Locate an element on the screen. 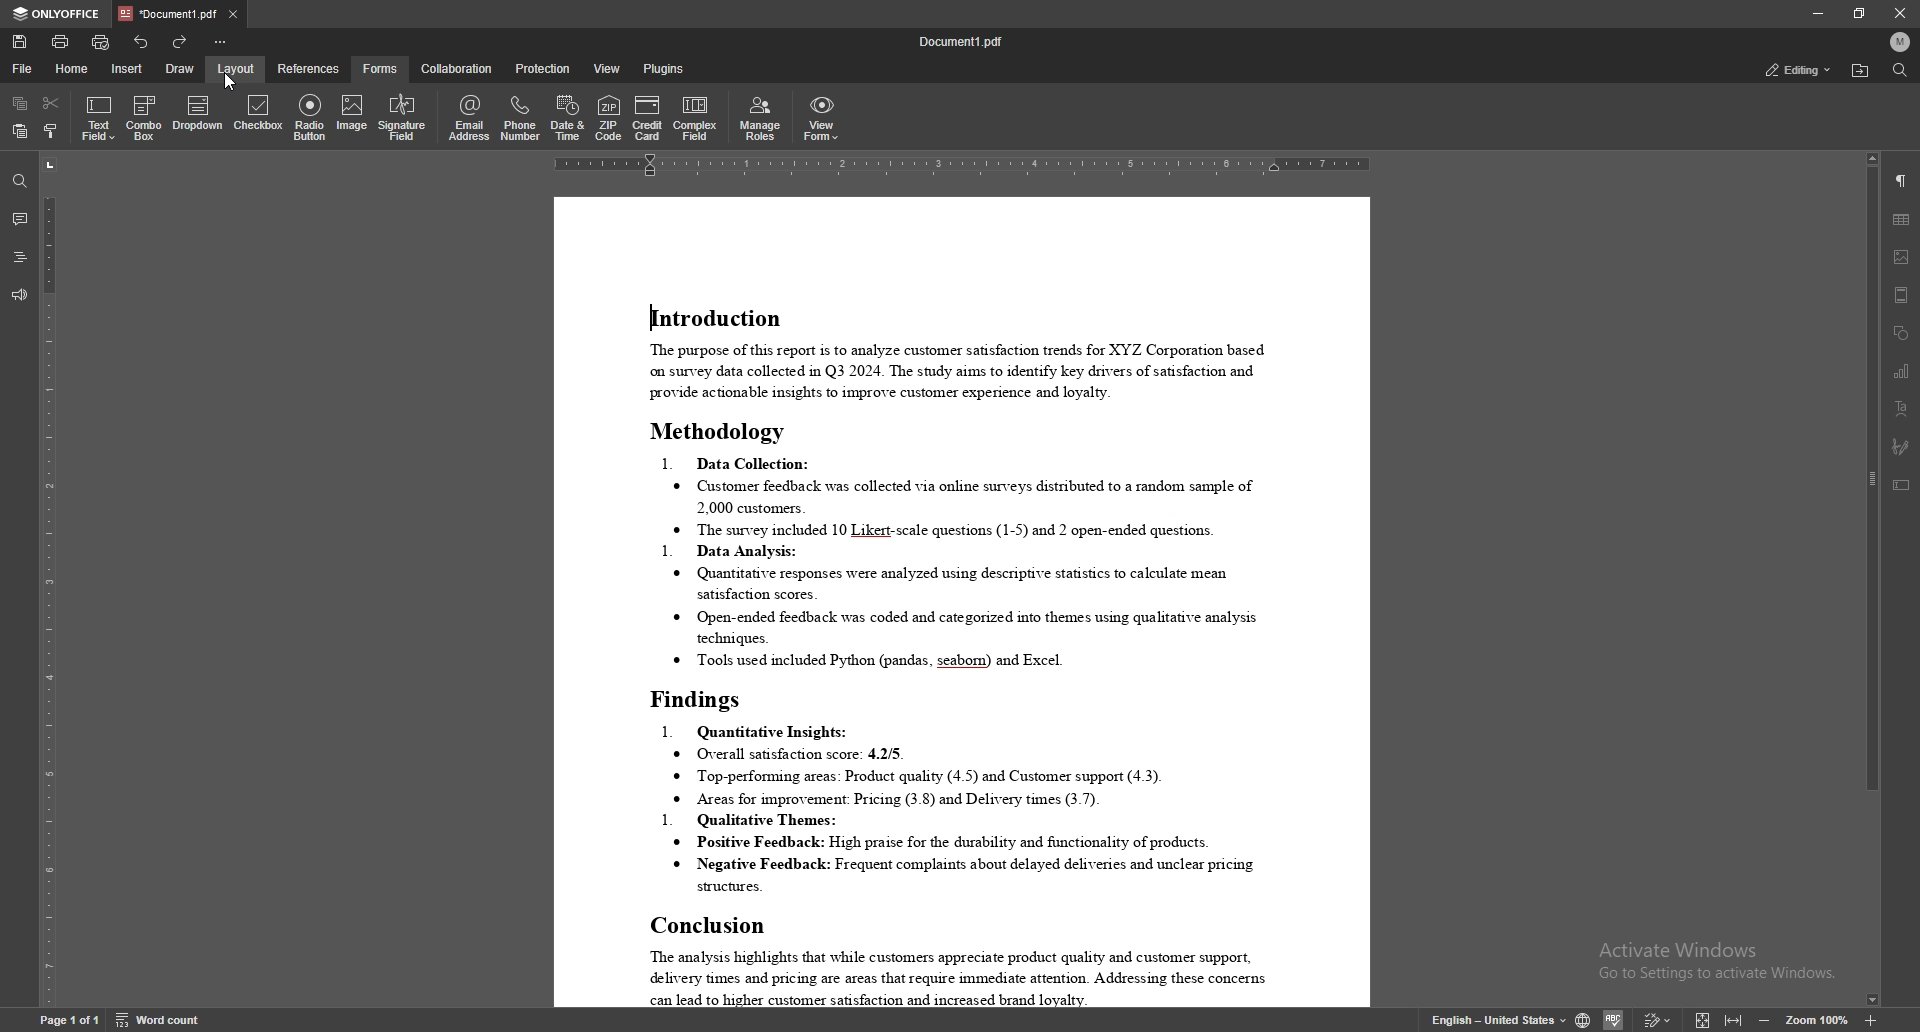  feedback is located at coordinates (20, 295).